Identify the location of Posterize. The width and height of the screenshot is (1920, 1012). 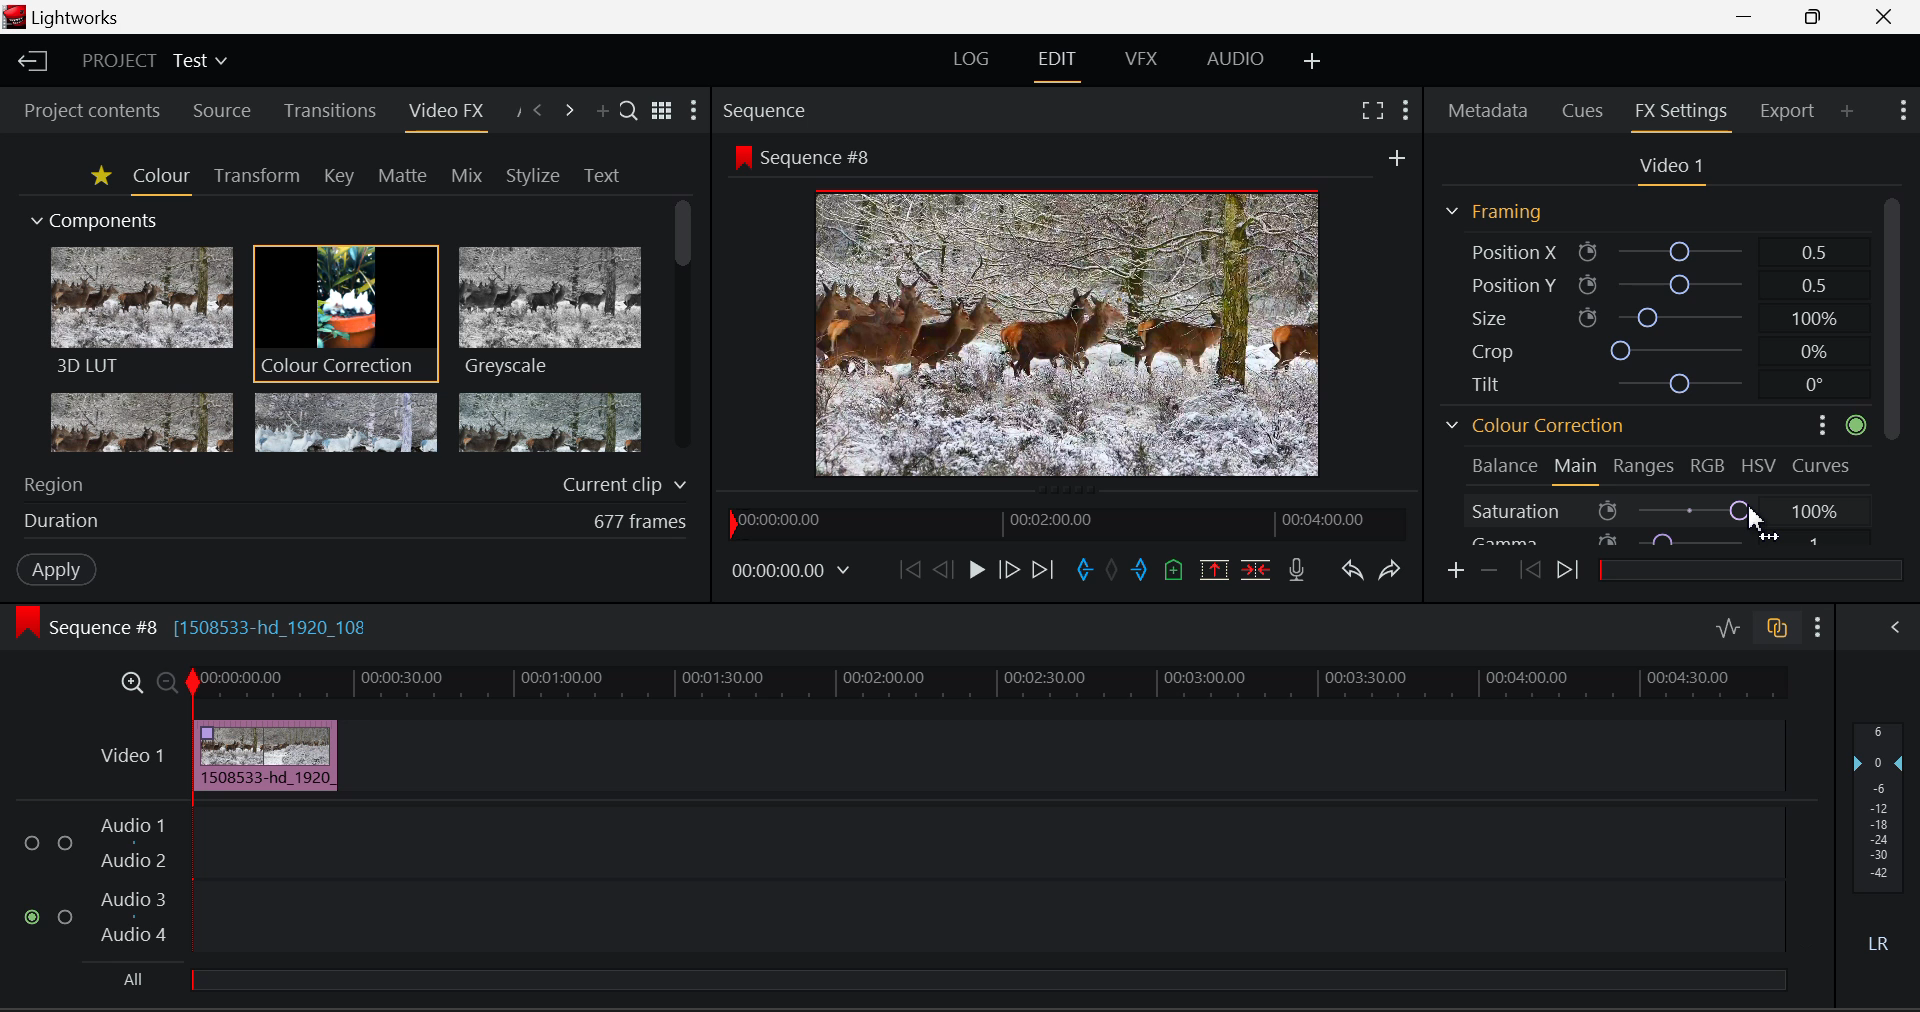
(547, 422).